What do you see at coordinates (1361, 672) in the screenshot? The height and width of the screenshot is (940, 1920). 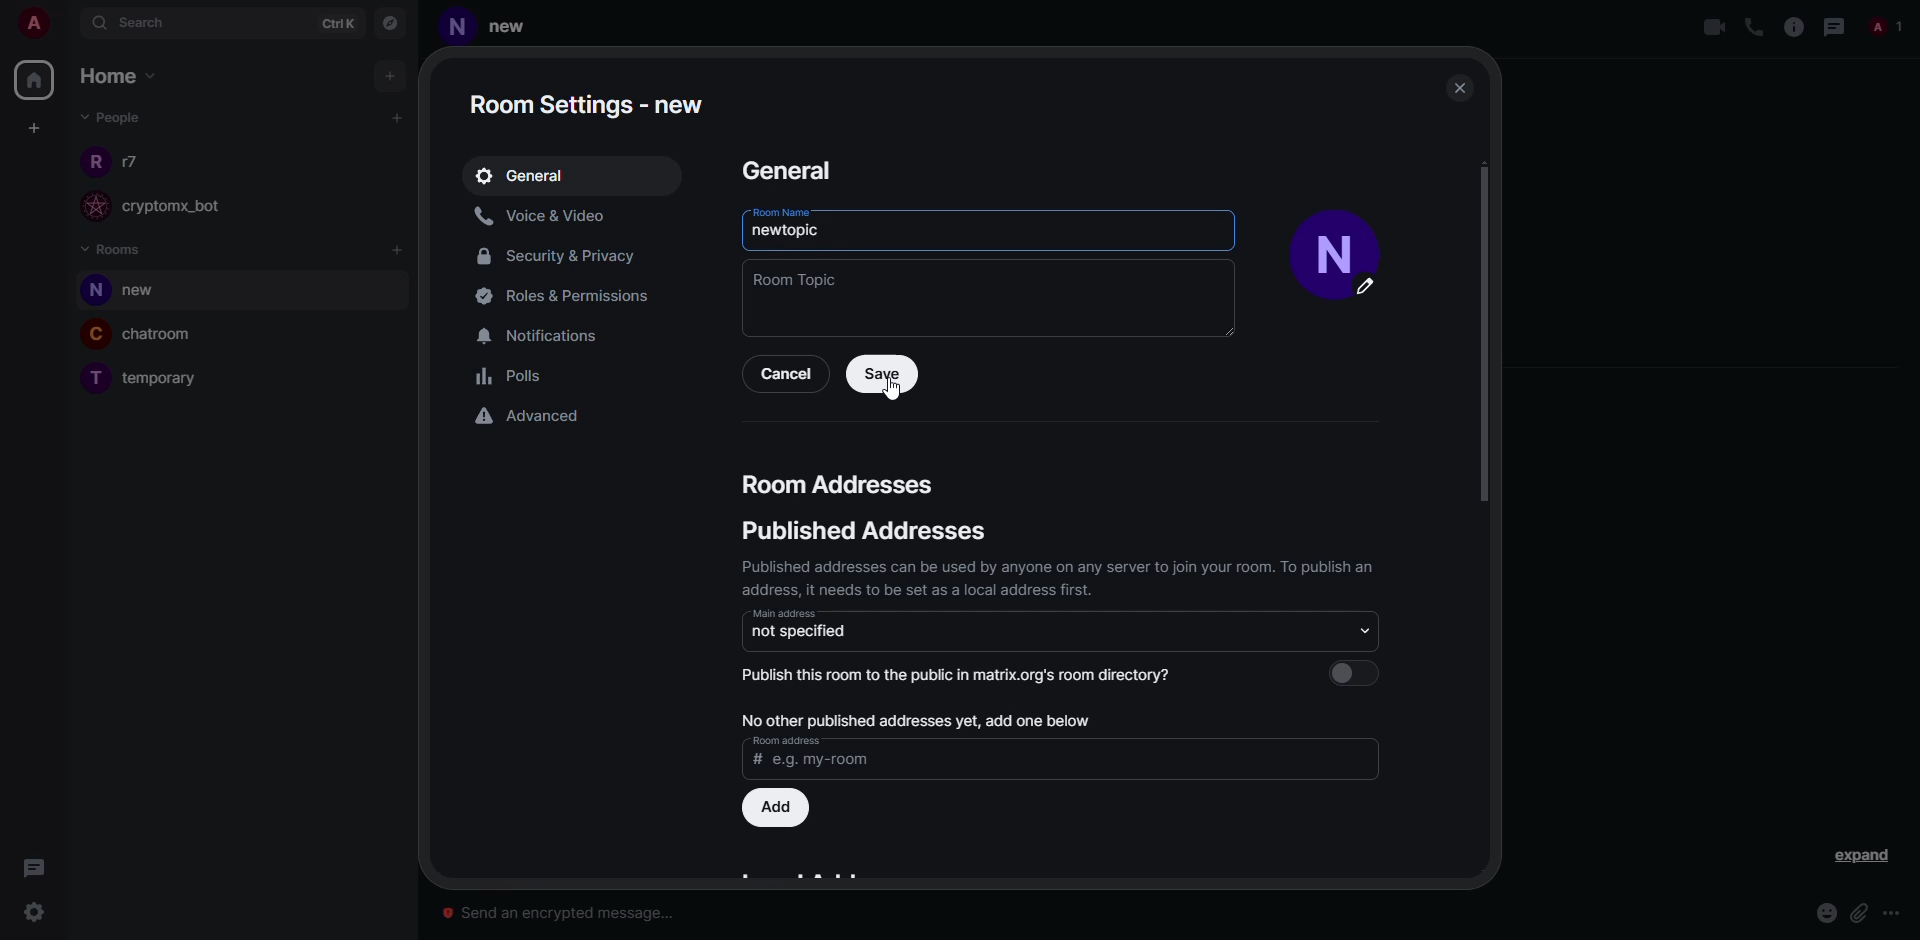 I see `enable` at bounding box center [1361, 672].